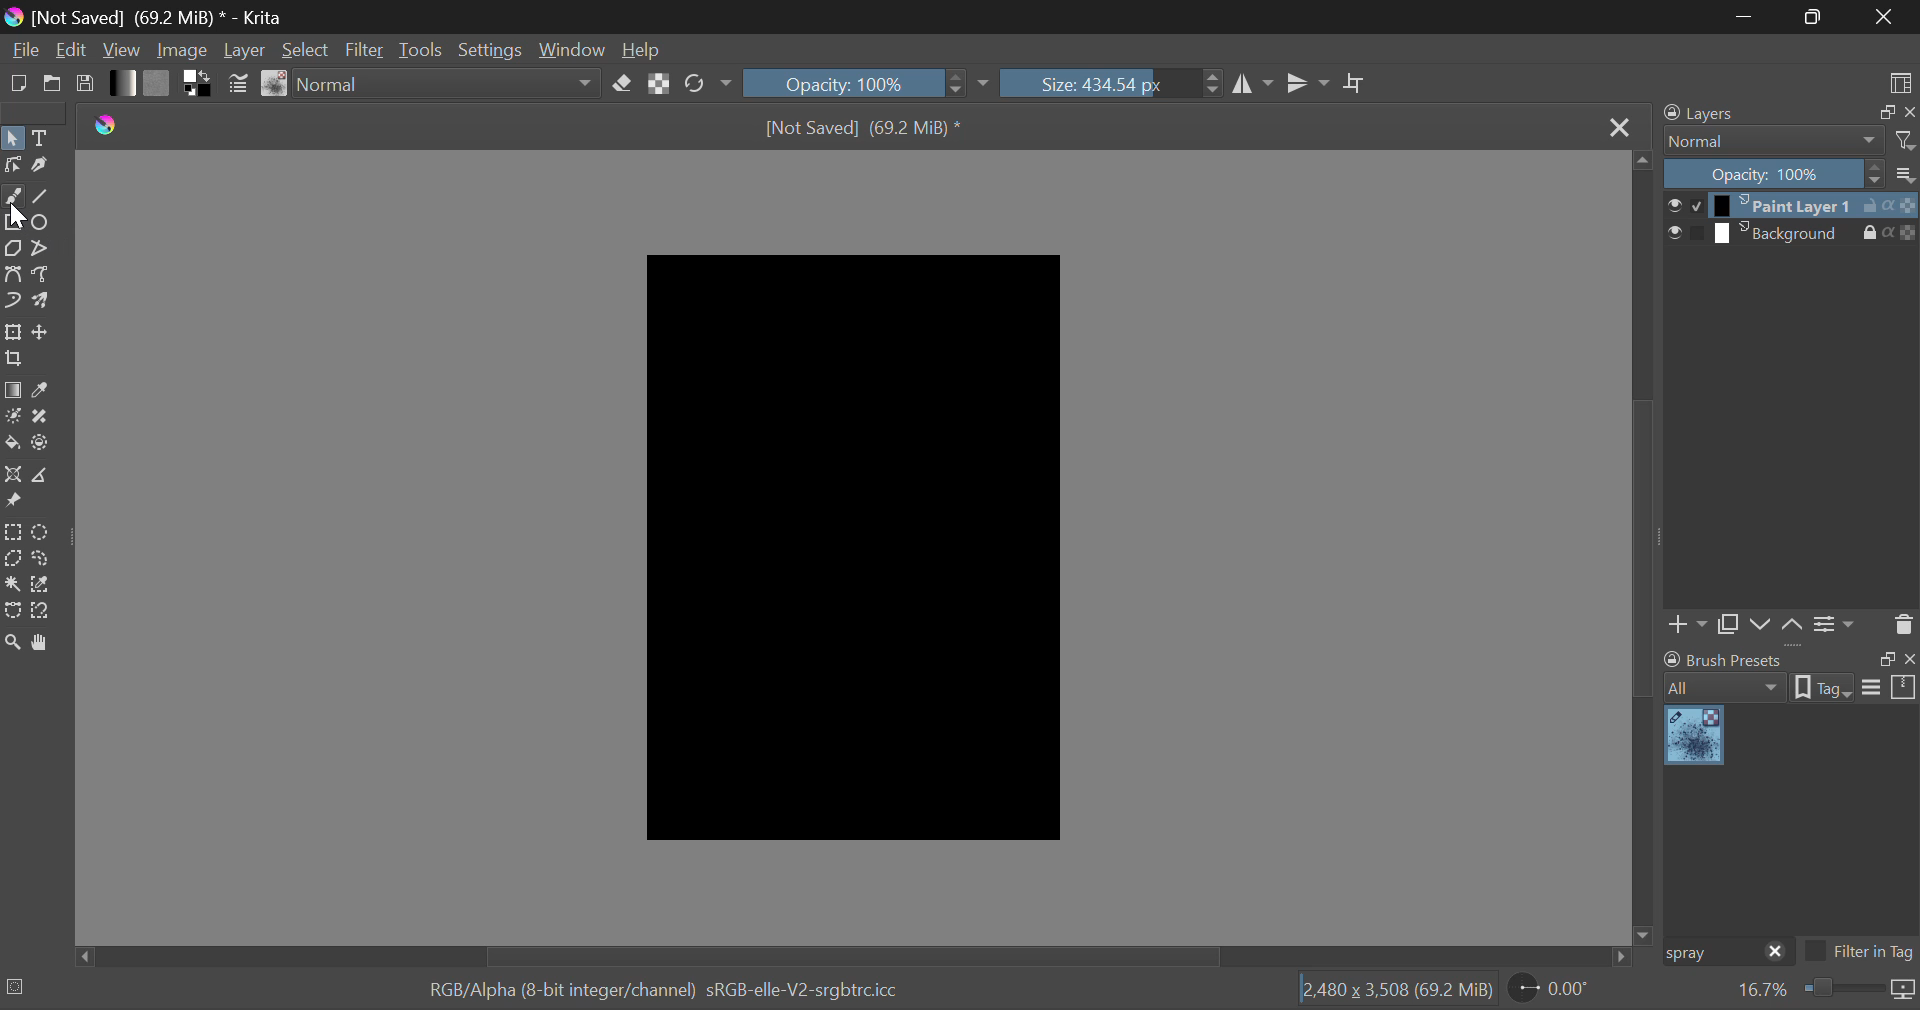 The image size is (1920, 1010). What do you see at coordinates (365, 50) in the screenshot?
I see `Filter` at bounding box center [365, 50].